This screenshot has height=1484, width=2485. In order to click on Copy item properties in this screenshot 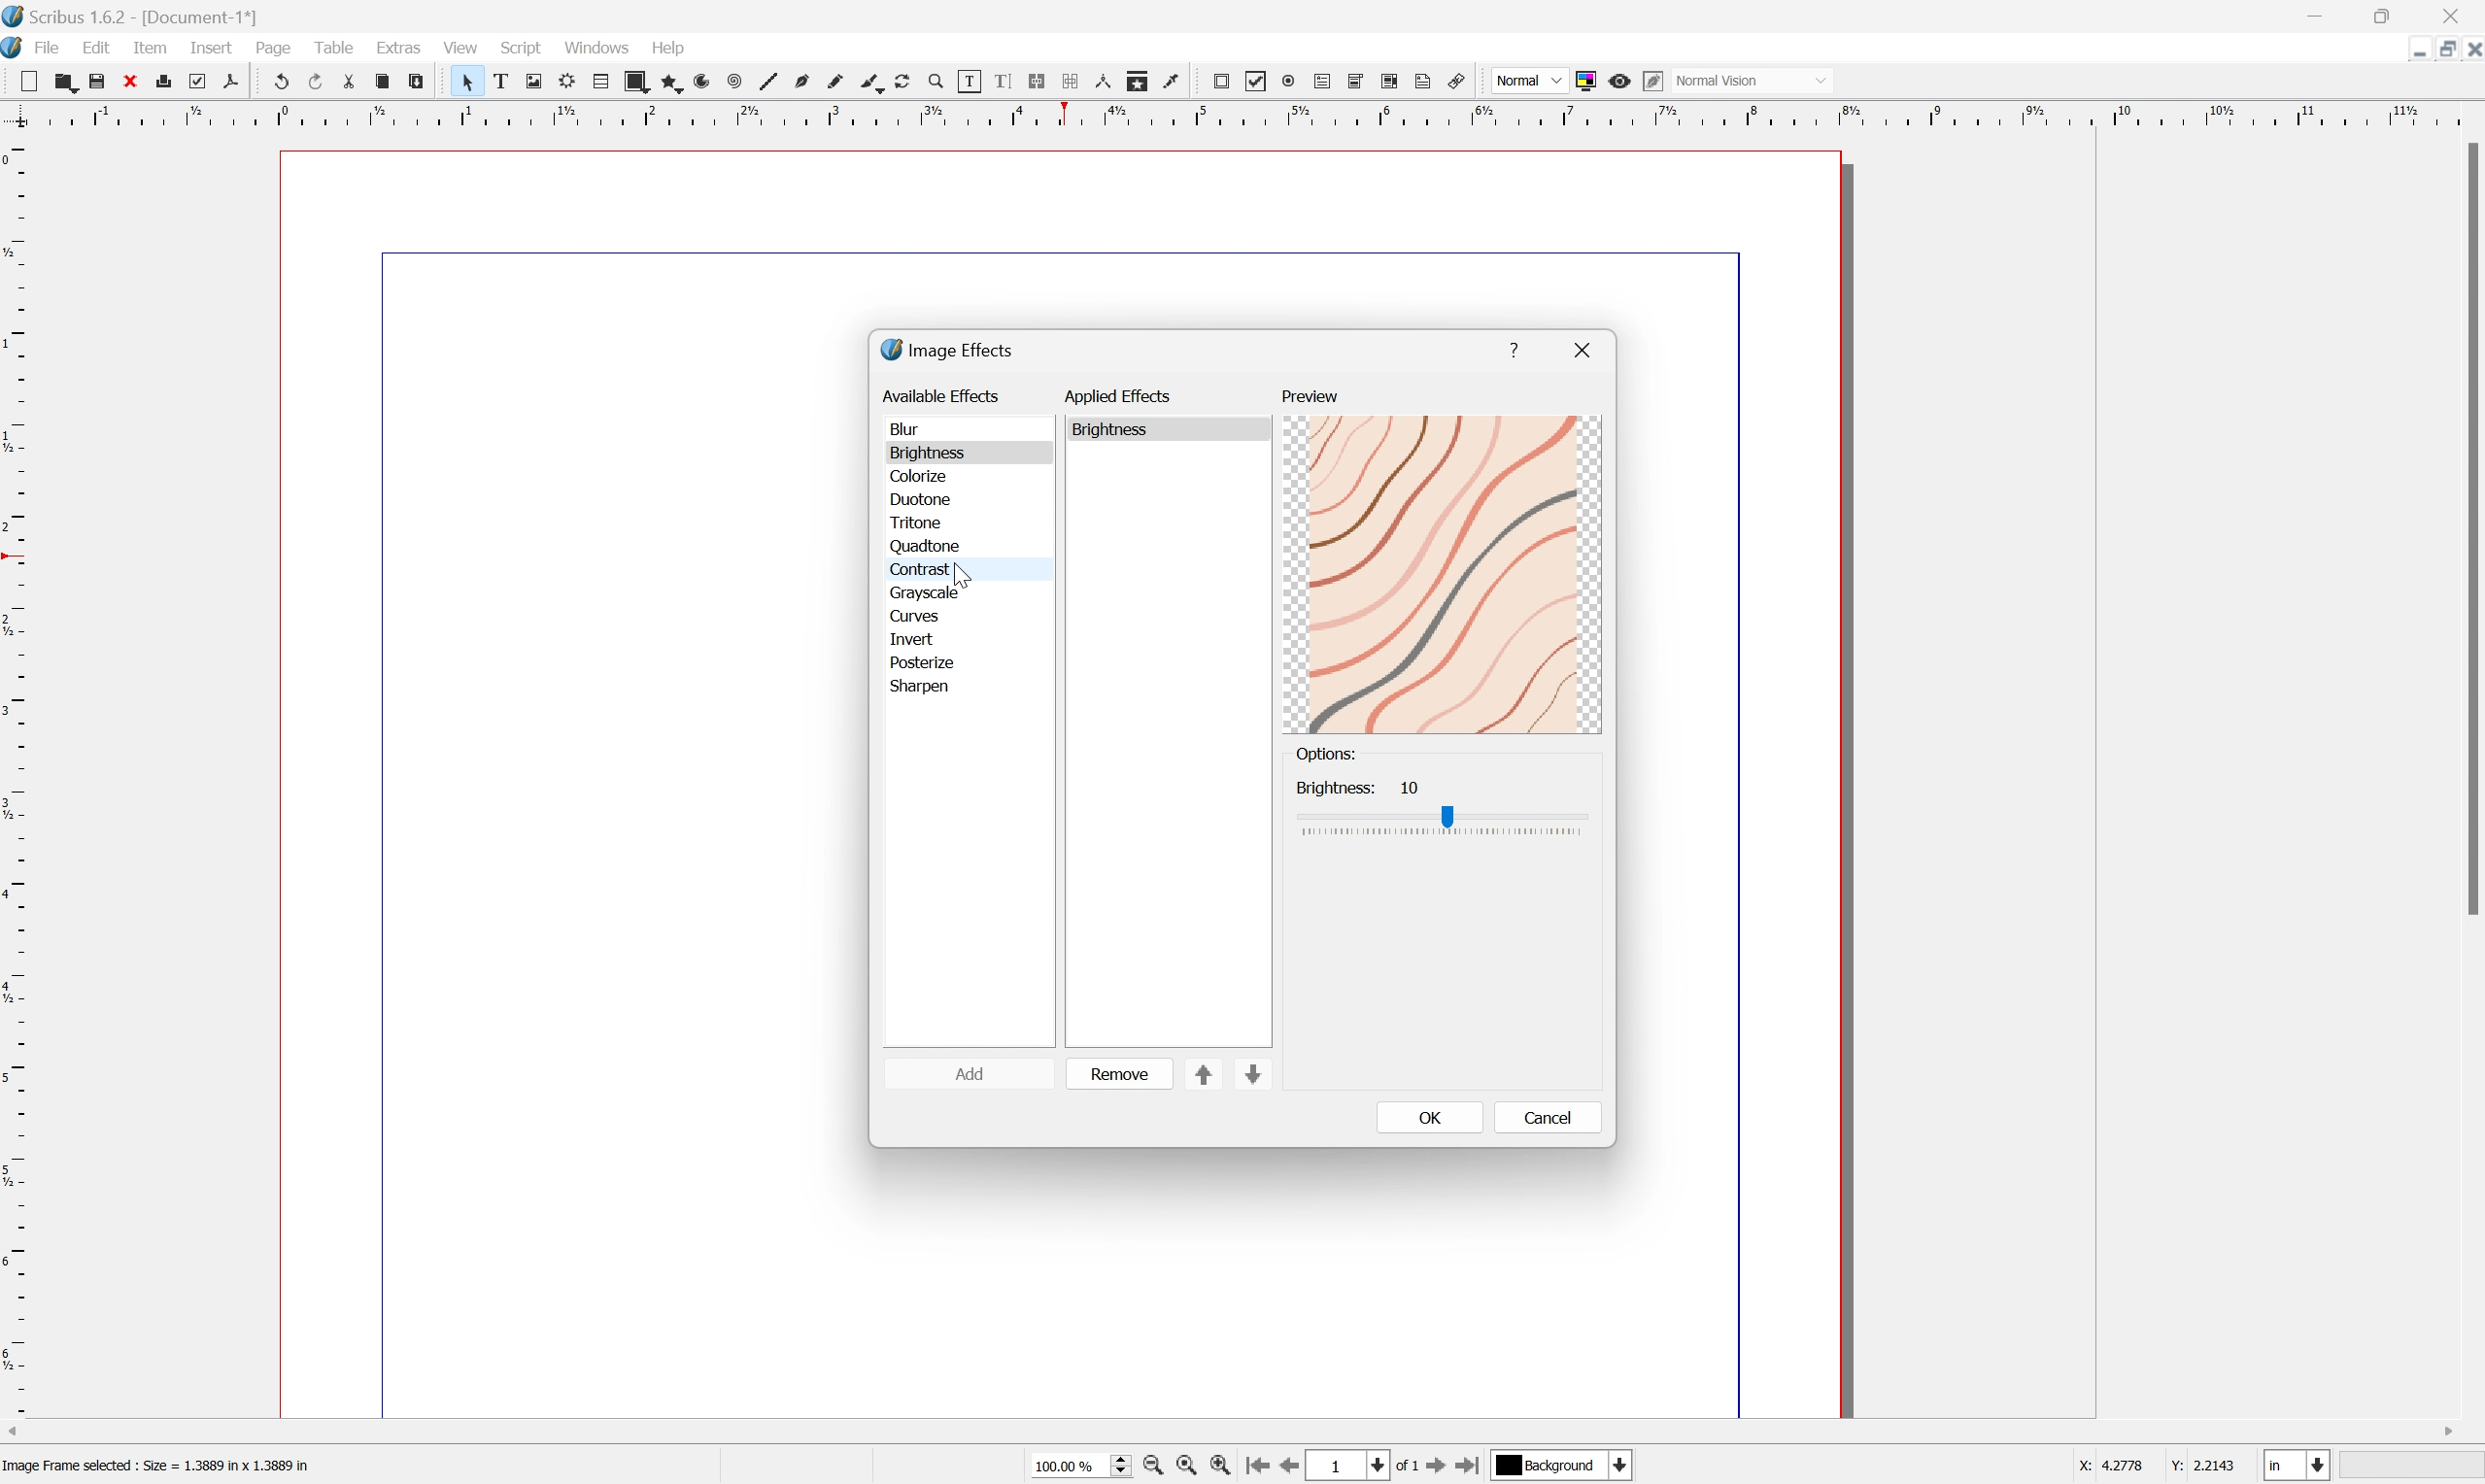, I will do `click(1143, 82)`.